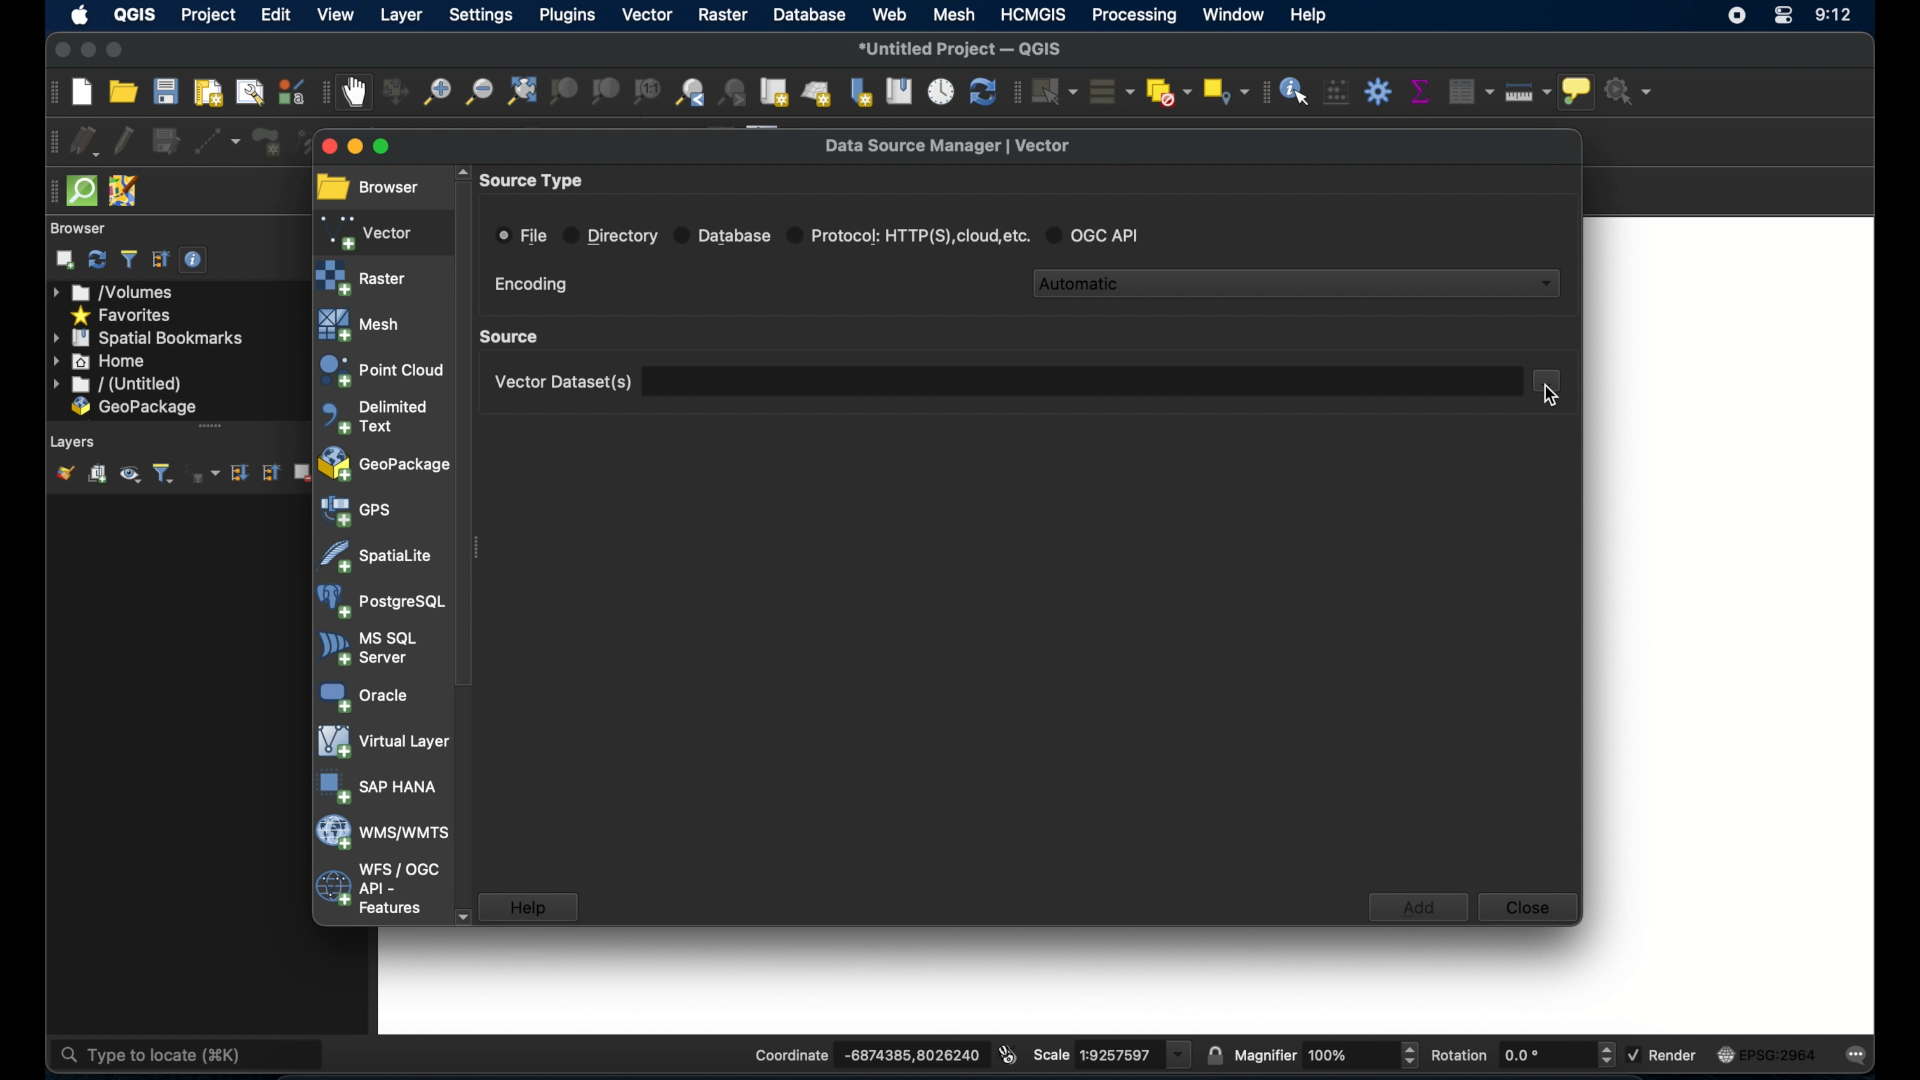  Describe the element at coordinates (124, 189) in the screenshot. I see `josh remote` at that location.